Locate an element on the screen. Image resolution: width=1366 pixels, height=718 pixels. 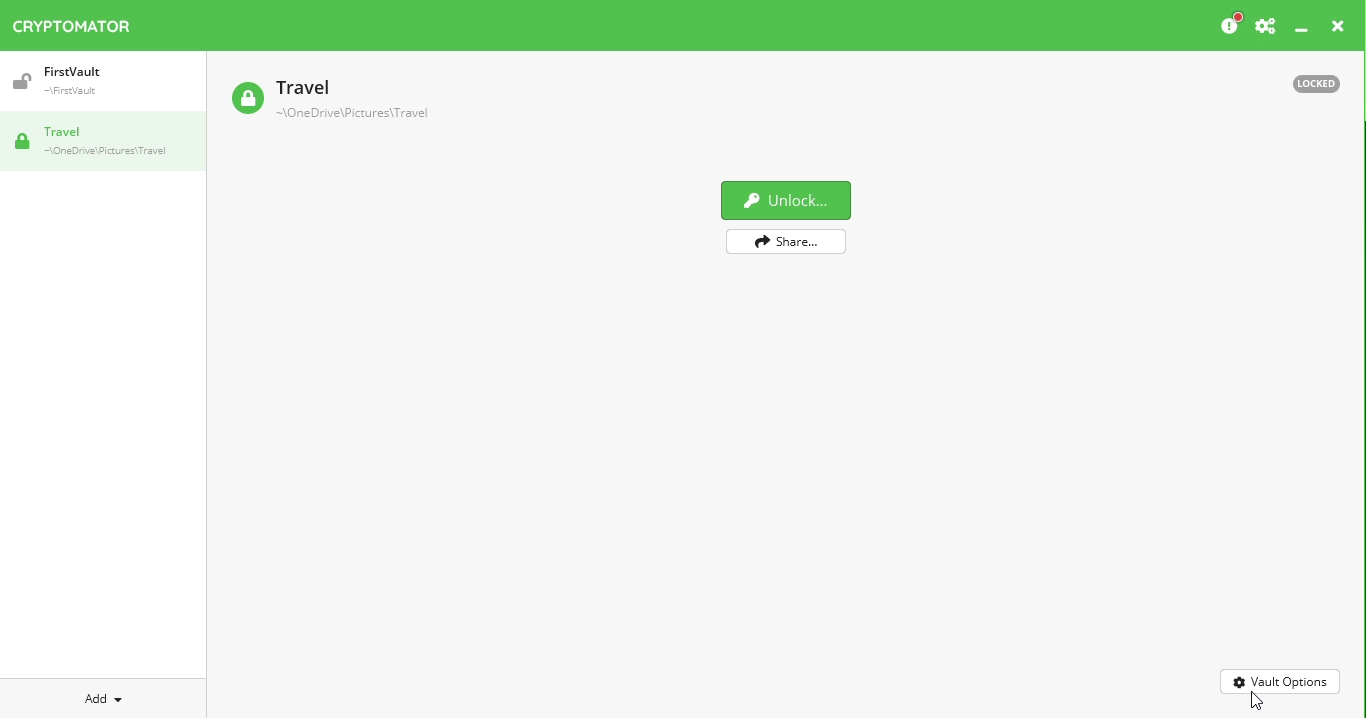
Share vault is located at coordinates (783, 240).